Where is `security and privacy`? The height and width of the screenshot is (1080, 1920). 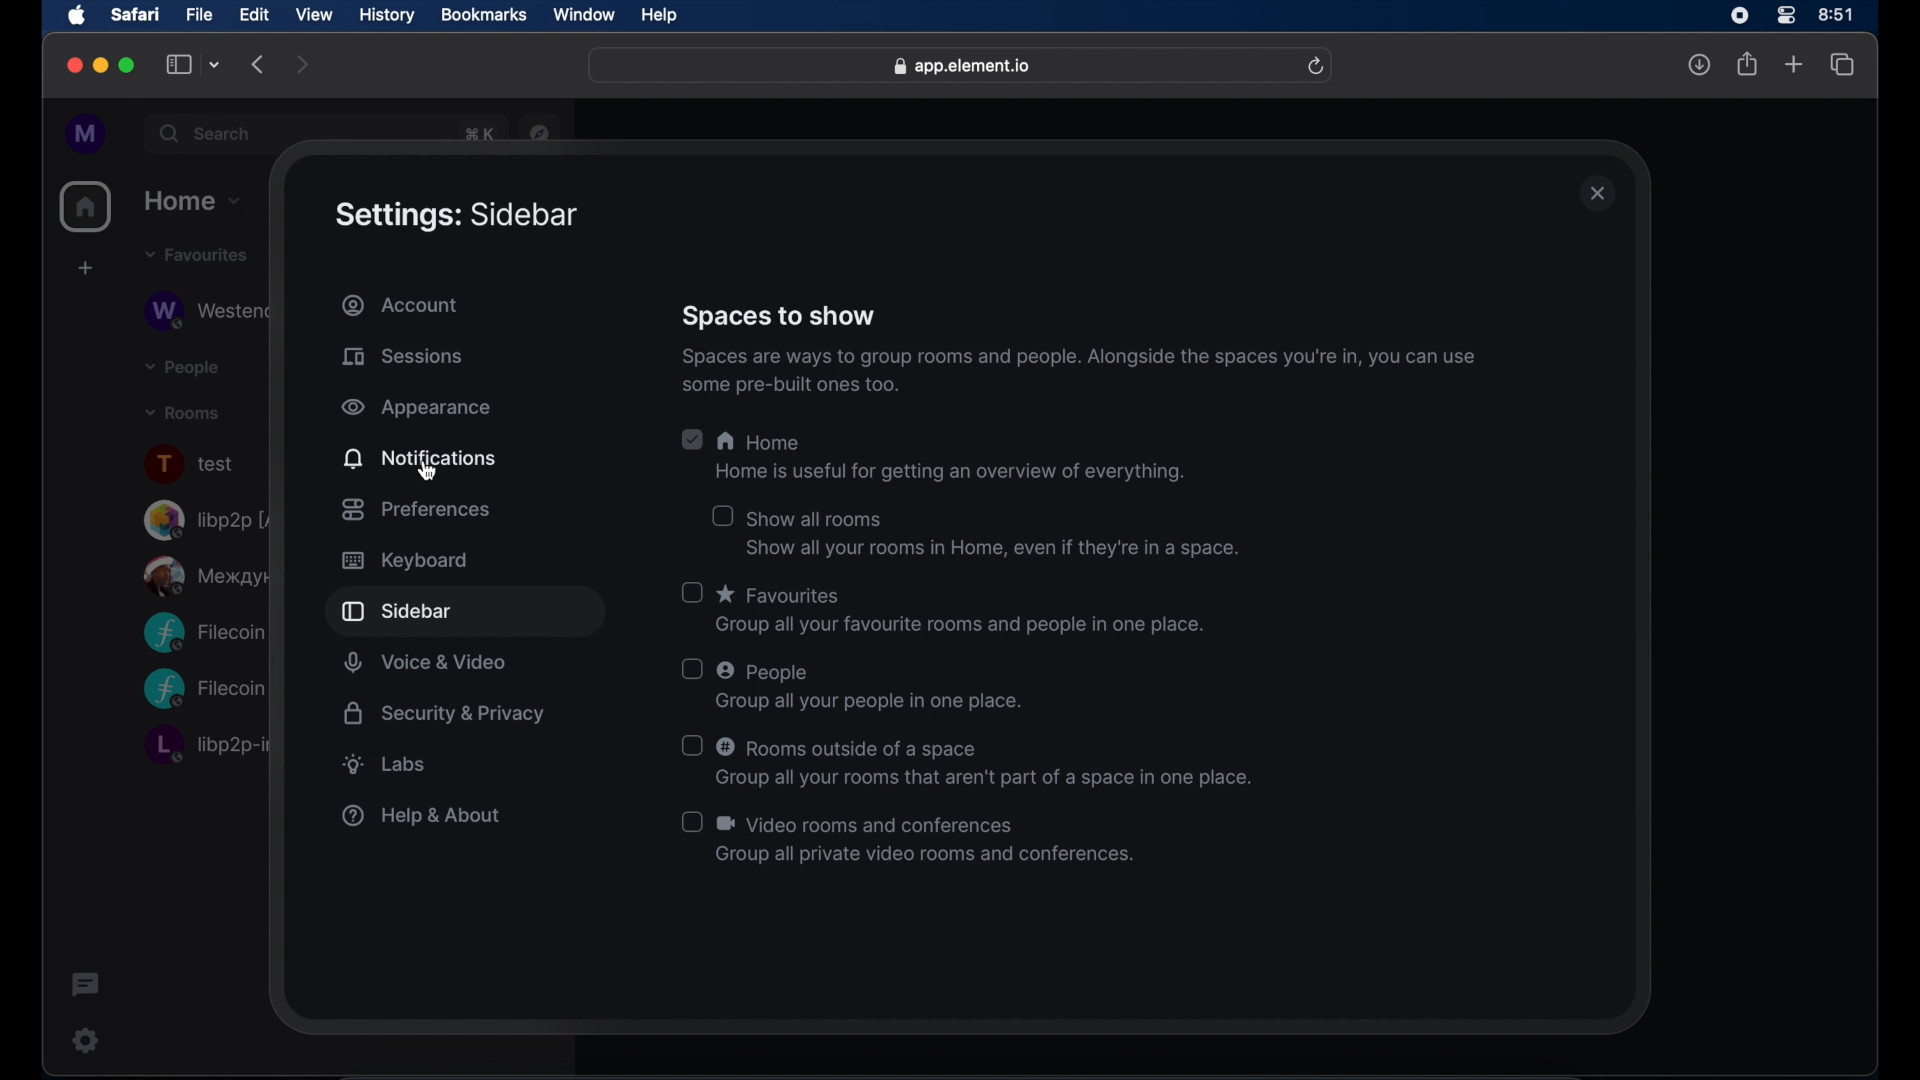
security and privacy is located at coordinates (444, 713).